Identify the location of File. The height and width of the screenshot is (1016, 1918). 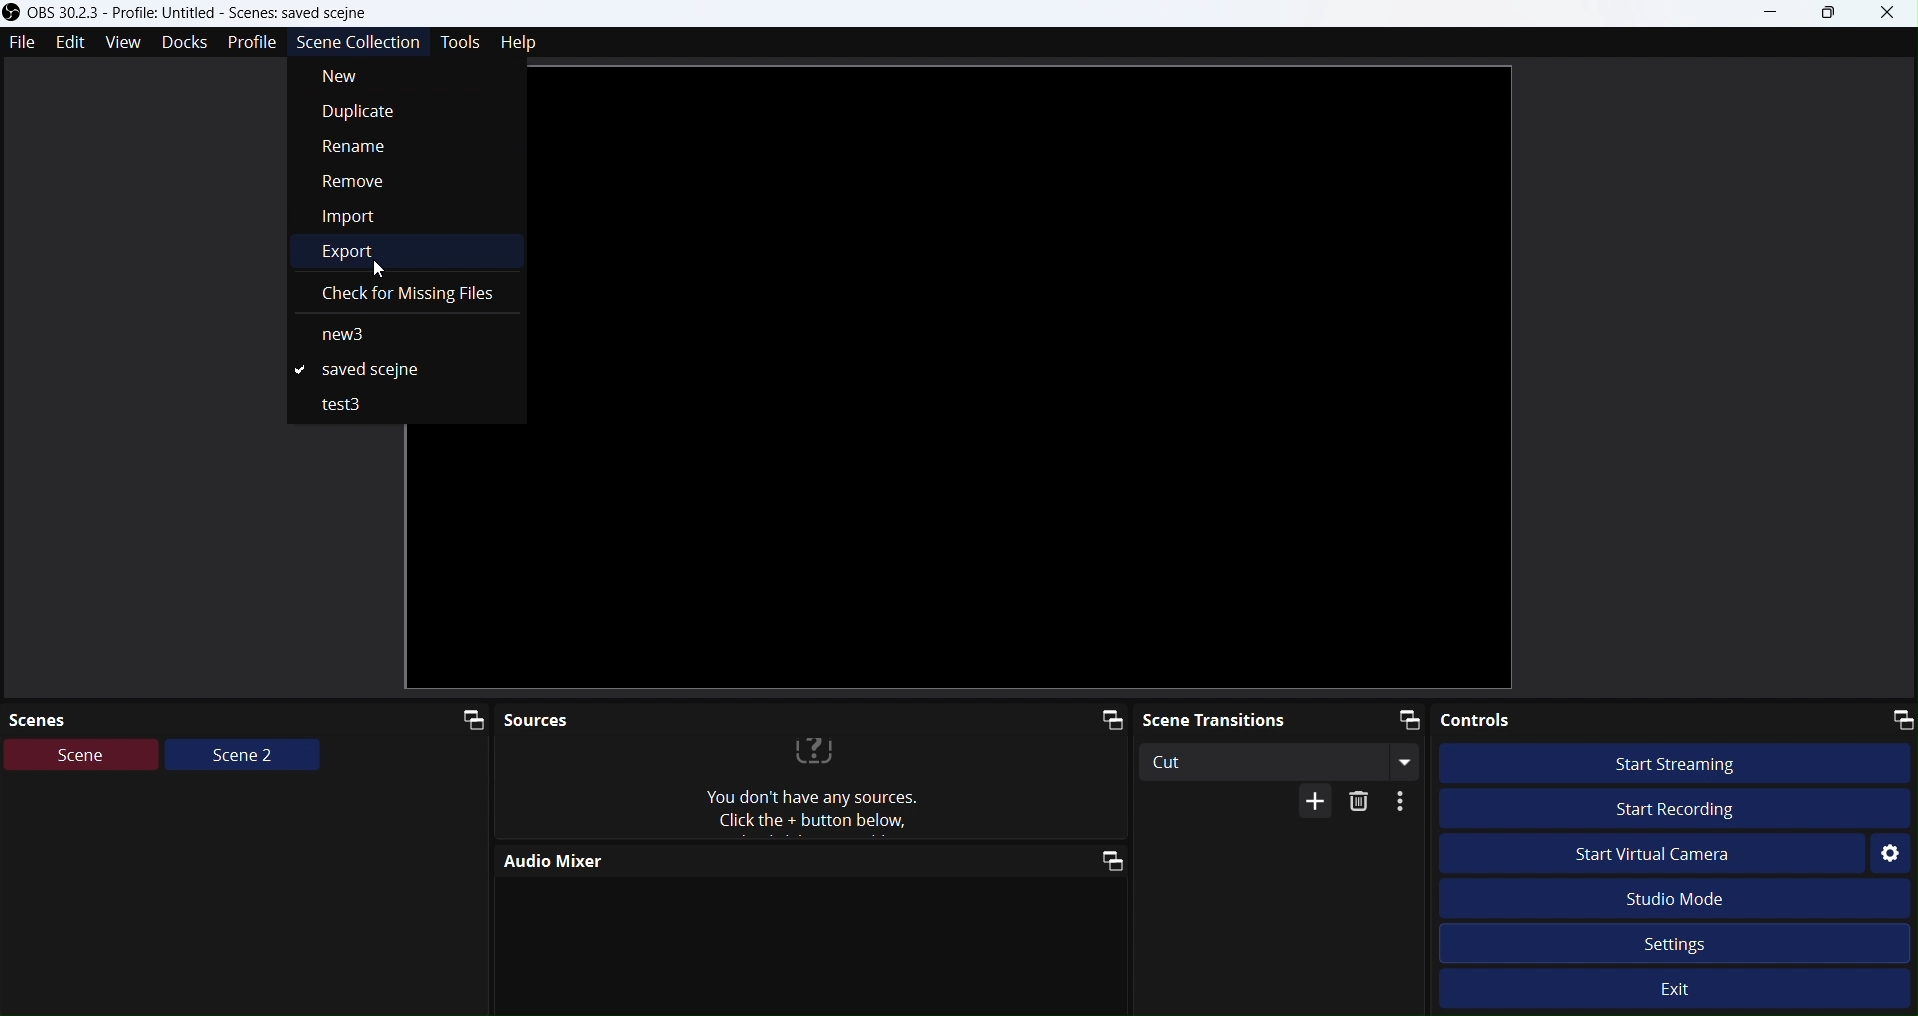
(21, 43).